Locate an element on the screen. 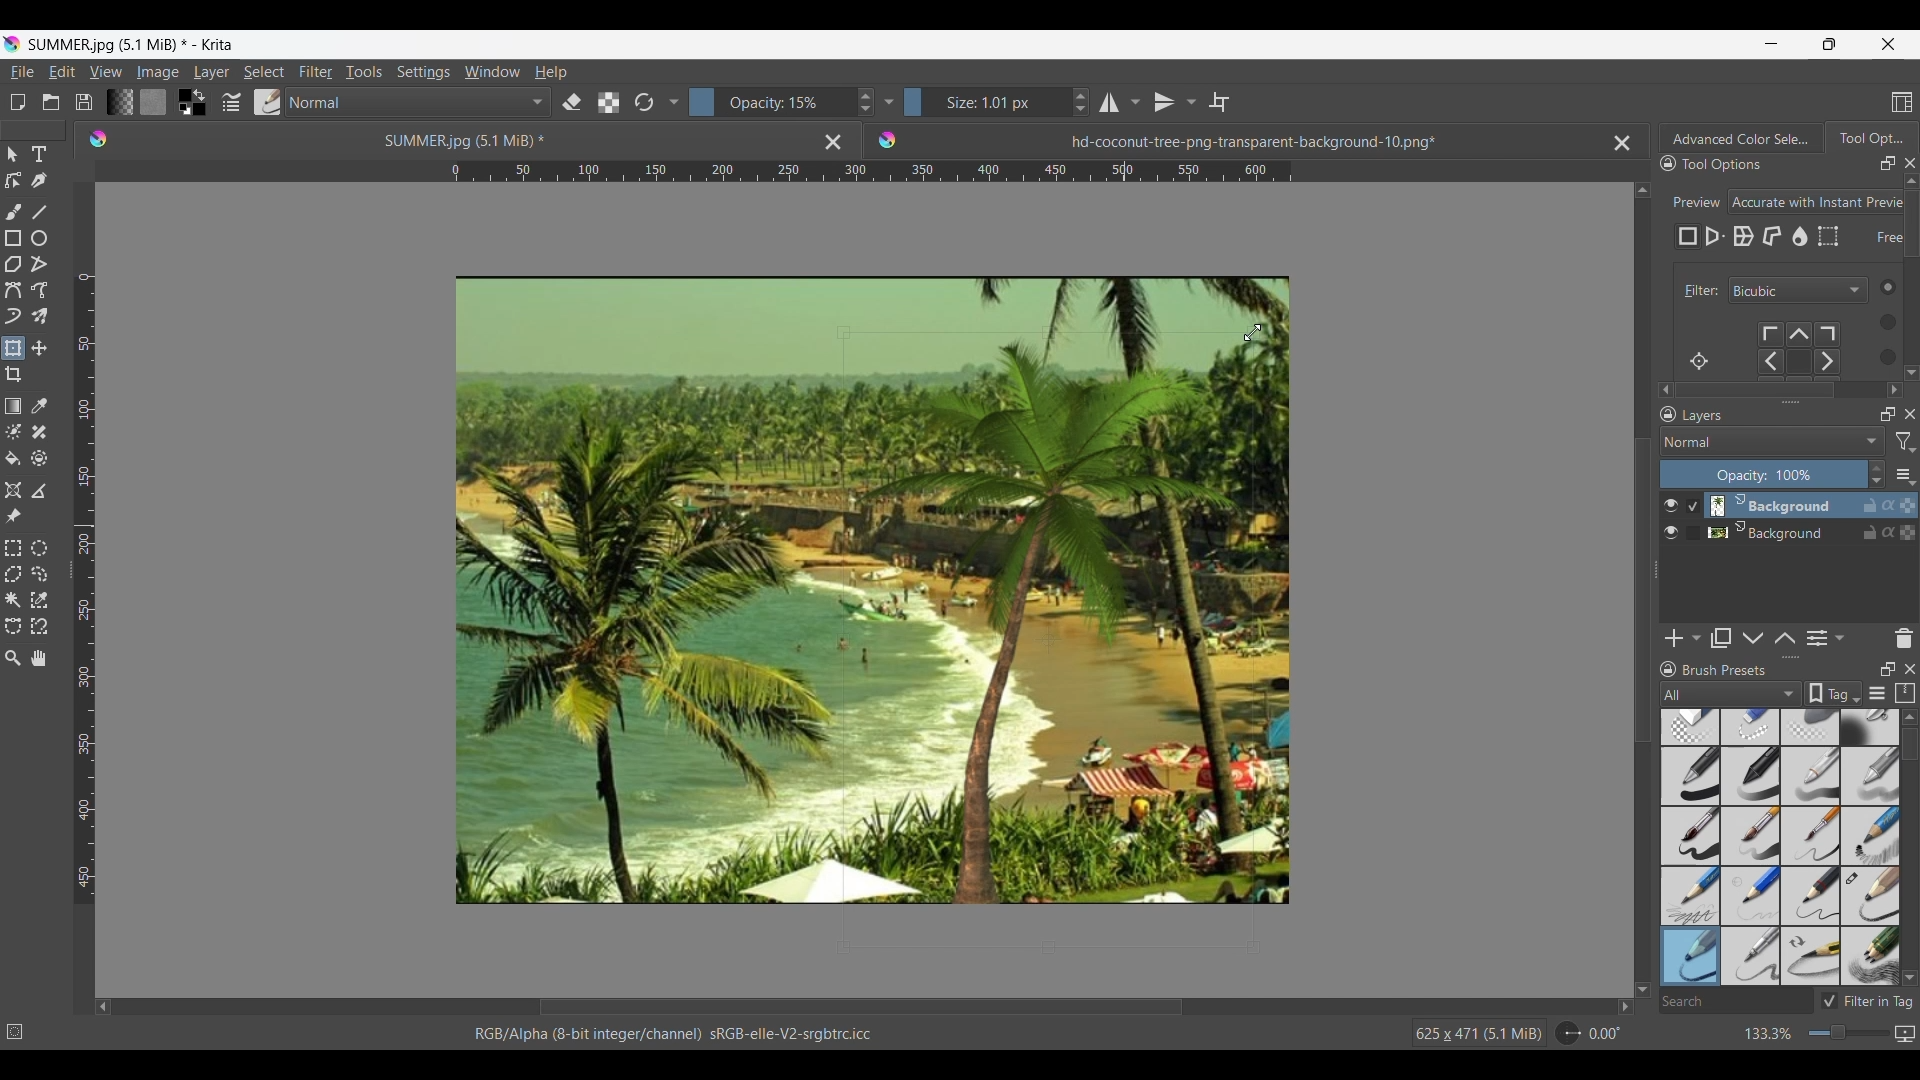 The width and height of the screenshot is (1920, 1080). basic 5 - size opacity is located at coordinates (1753, 836).